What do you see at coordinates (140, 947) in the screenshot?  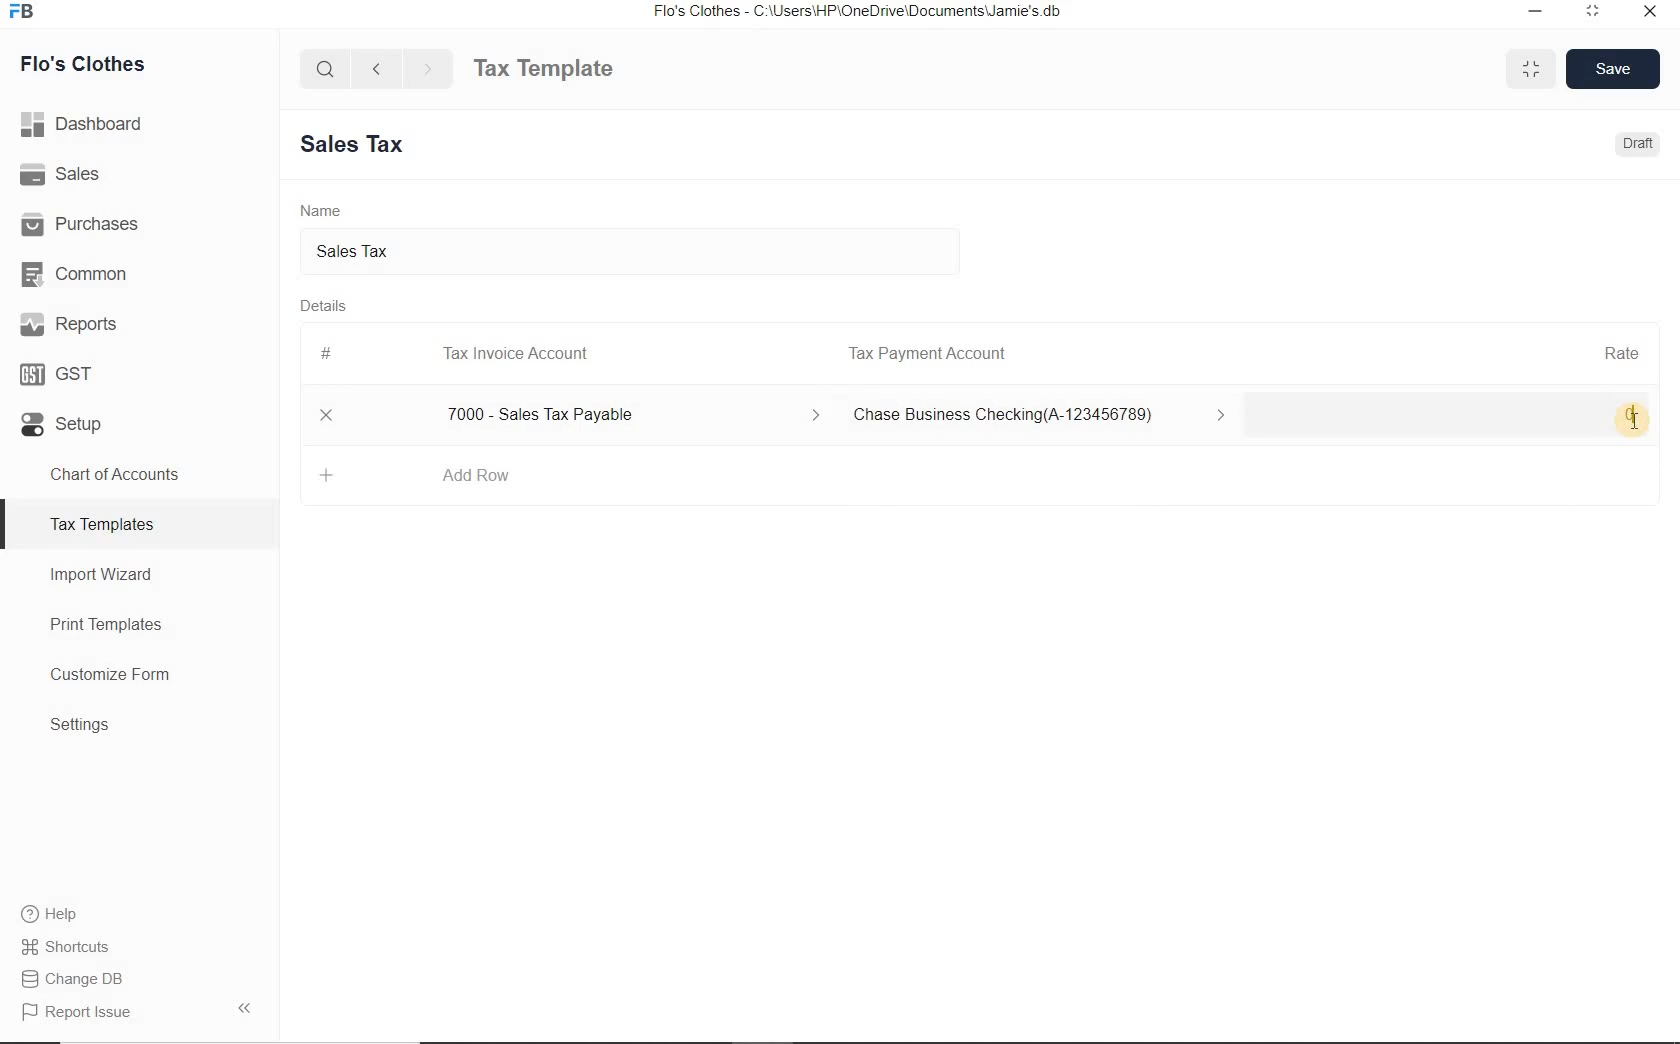 I see `Shortcuts` at bounding box center [140, 947].